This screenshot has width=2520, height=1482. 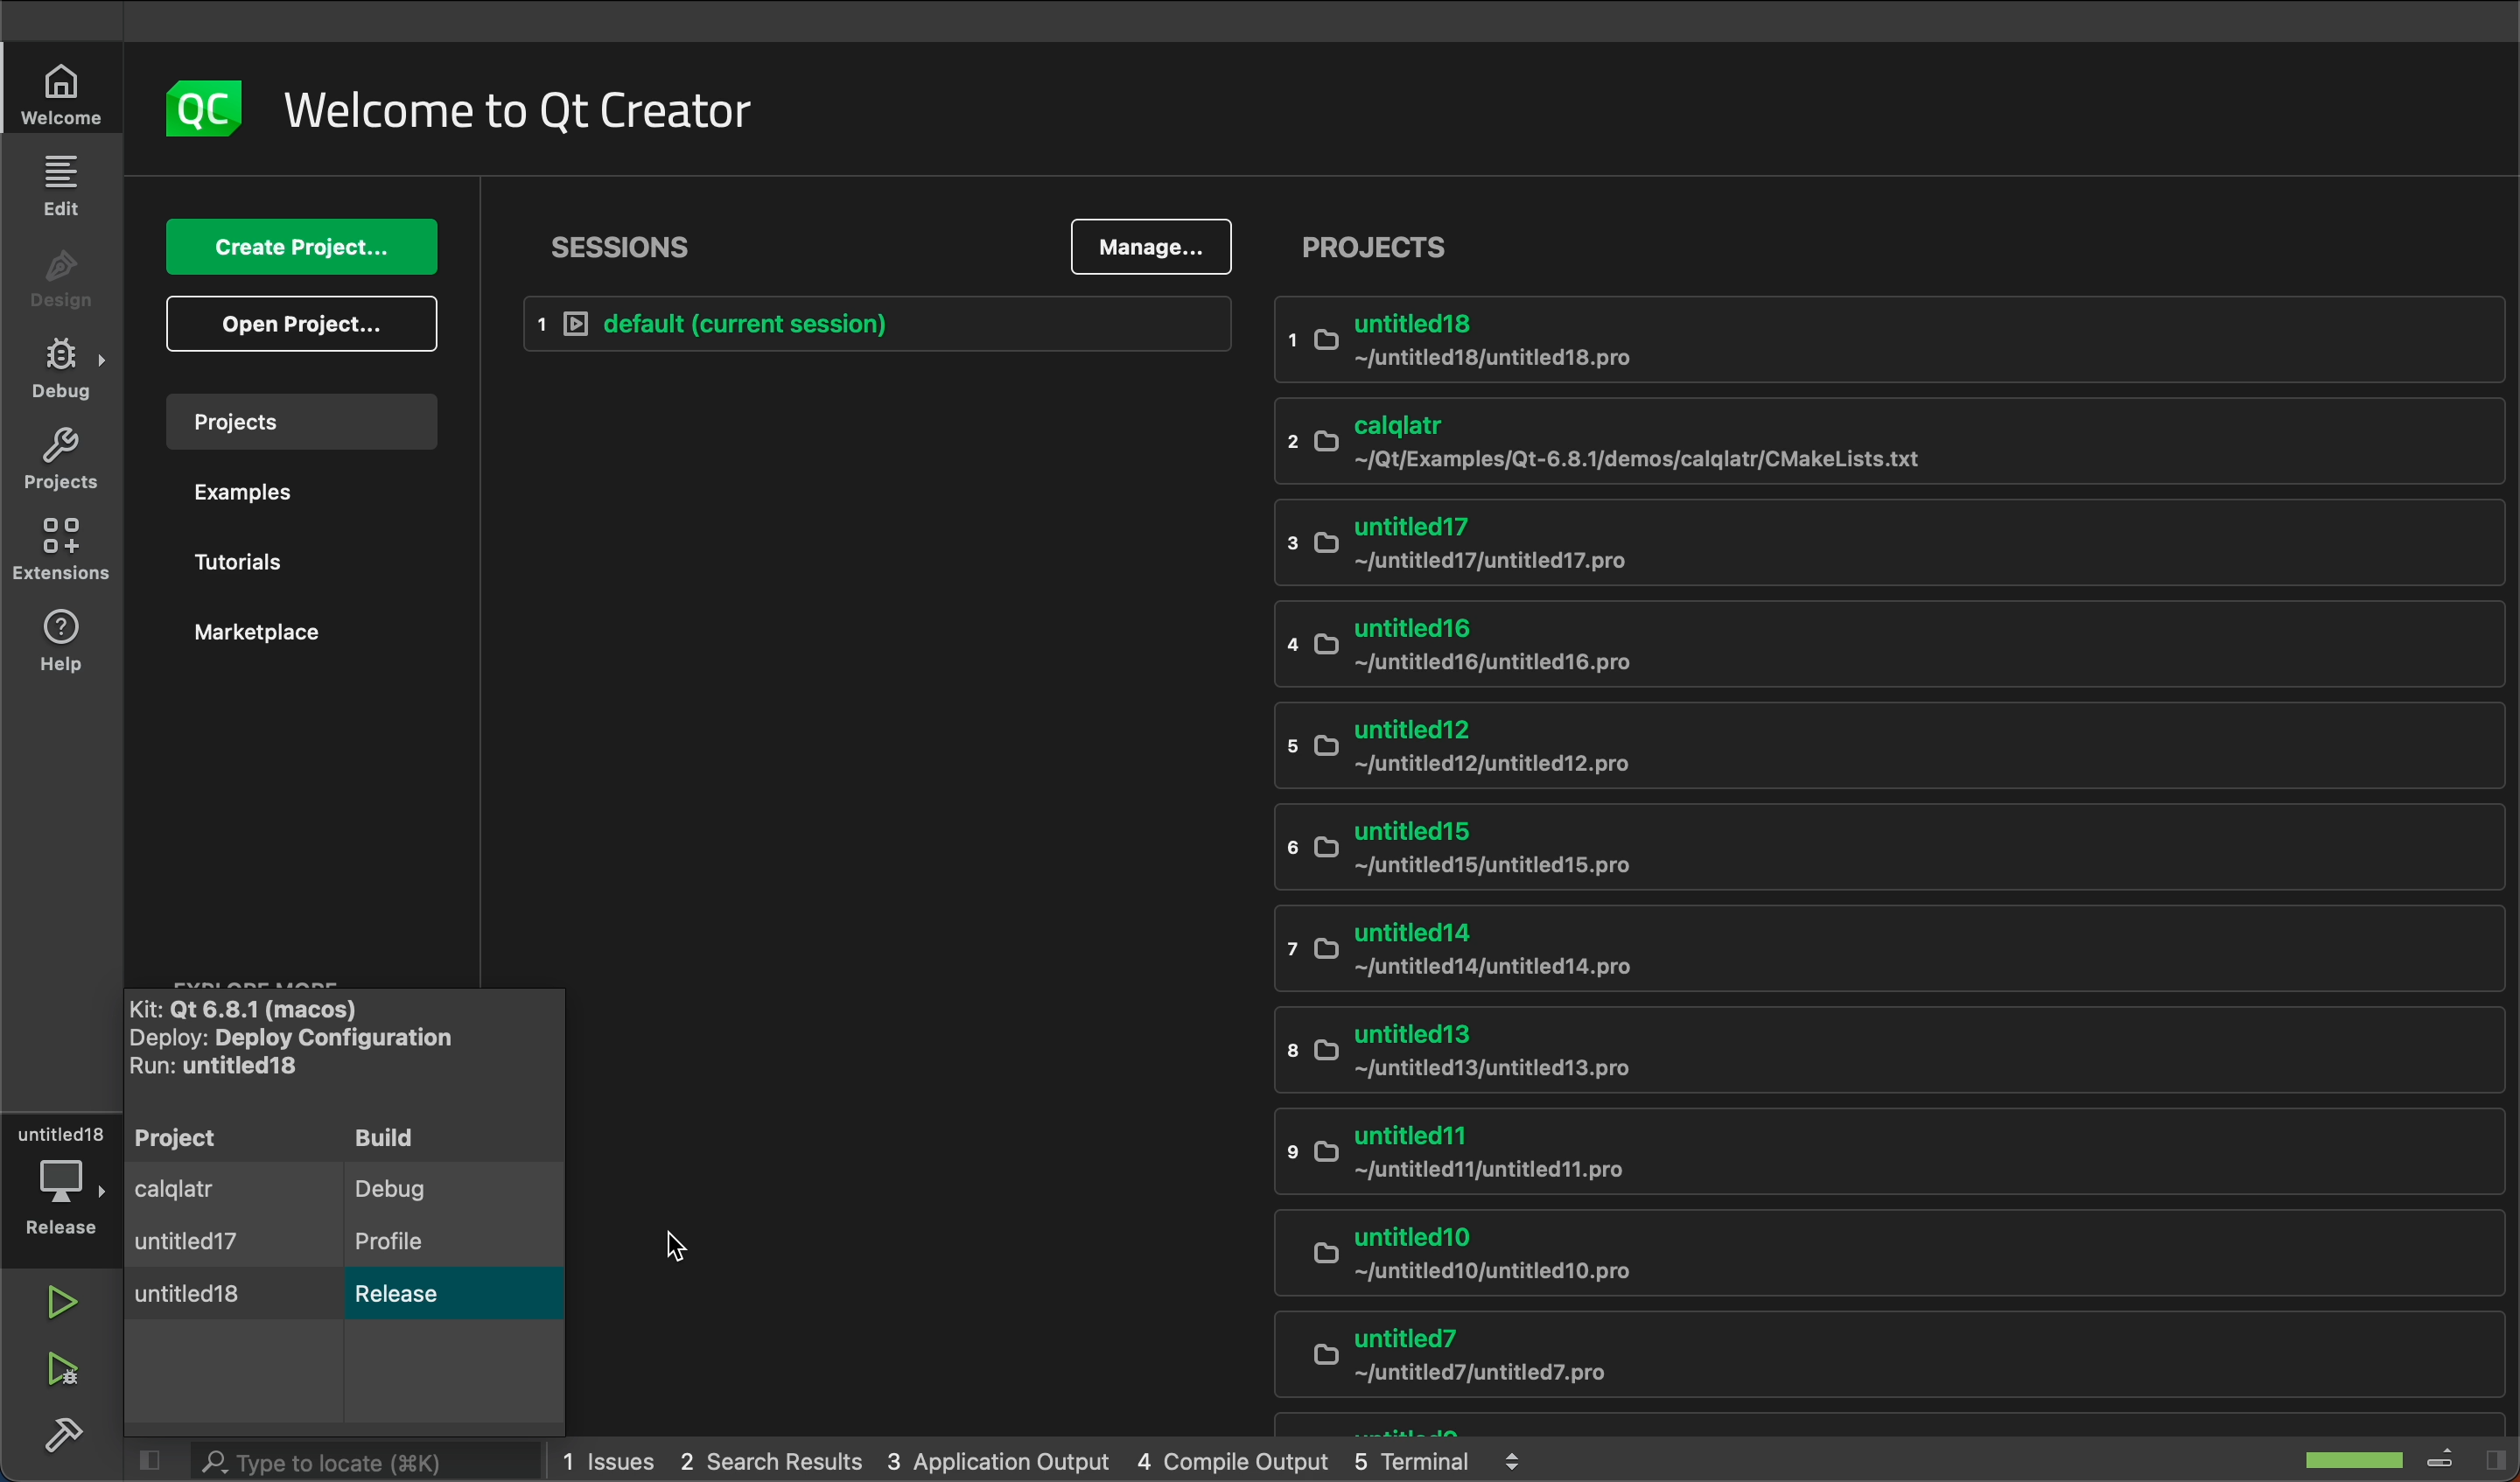 What do you see at coordinates (2465, 1456) in the screenshot?
I see `toggle sidebar` at bounding box center [2465, 1456].